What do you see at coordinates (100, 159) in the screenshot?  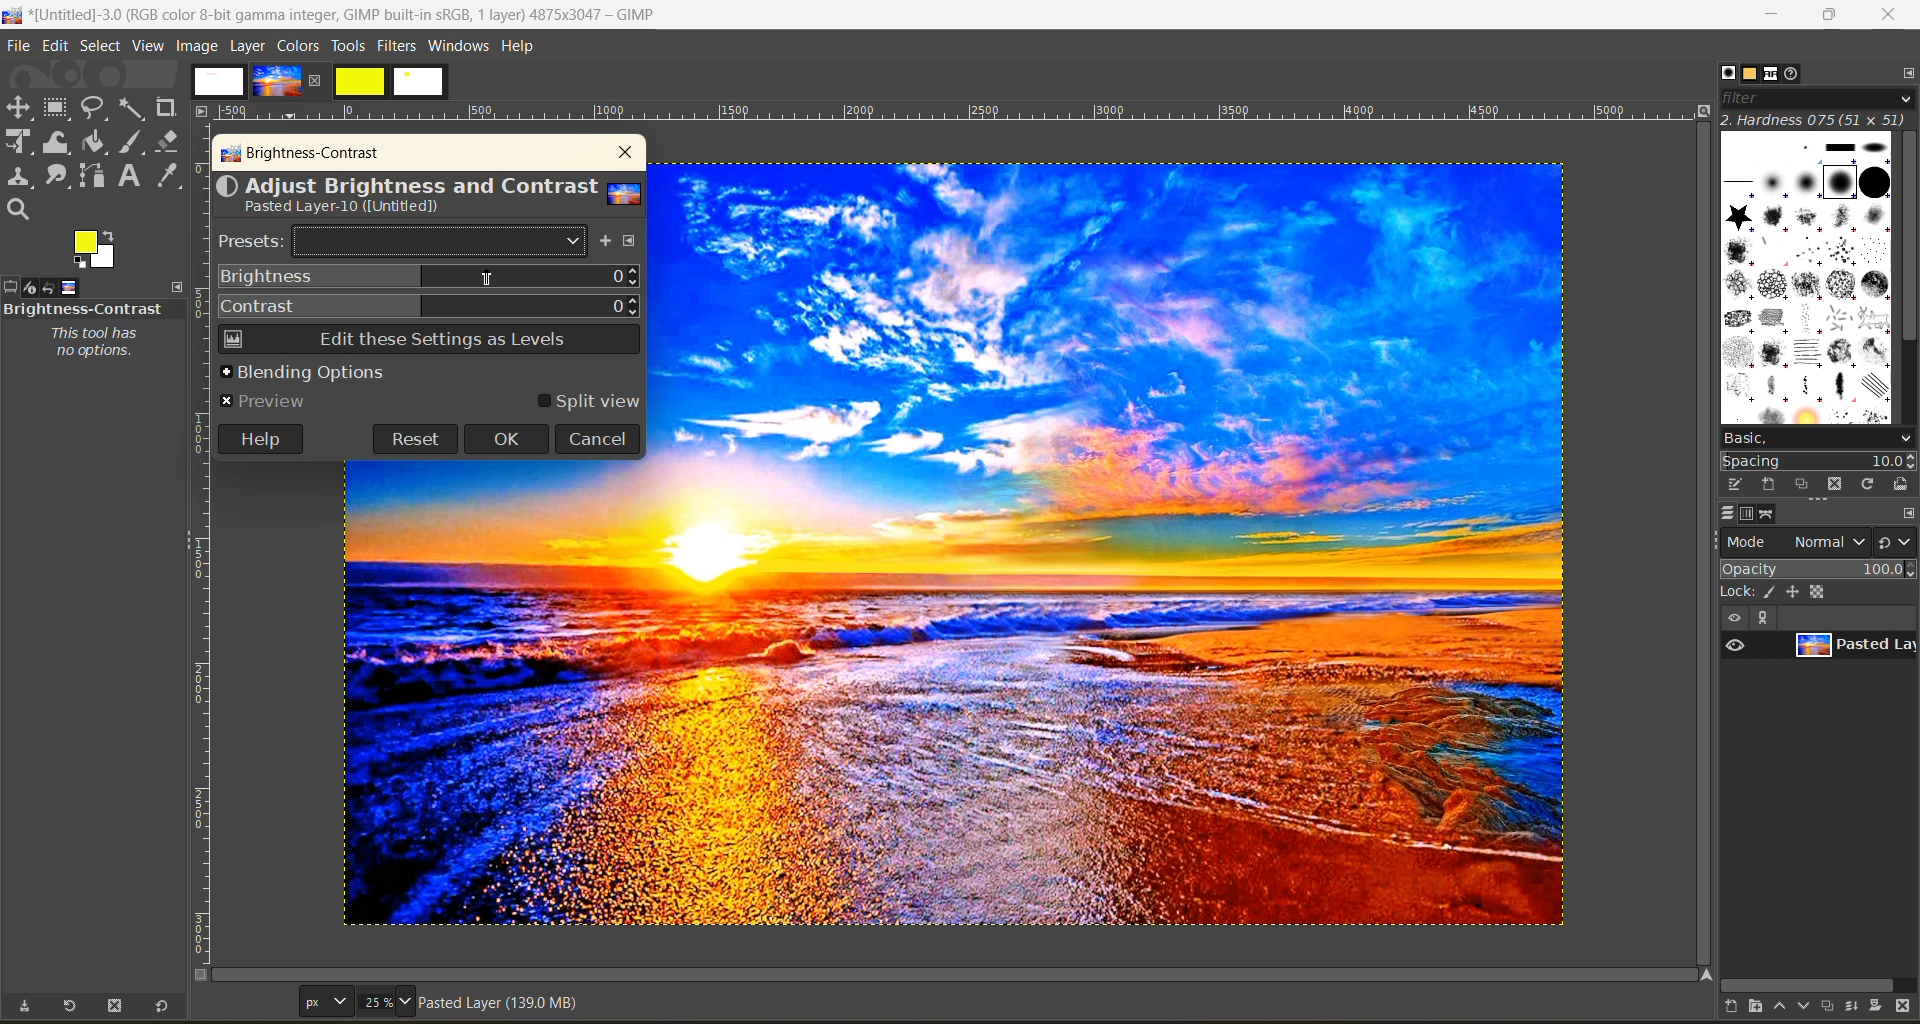 I see `tools` at bounding box center [100, 159].